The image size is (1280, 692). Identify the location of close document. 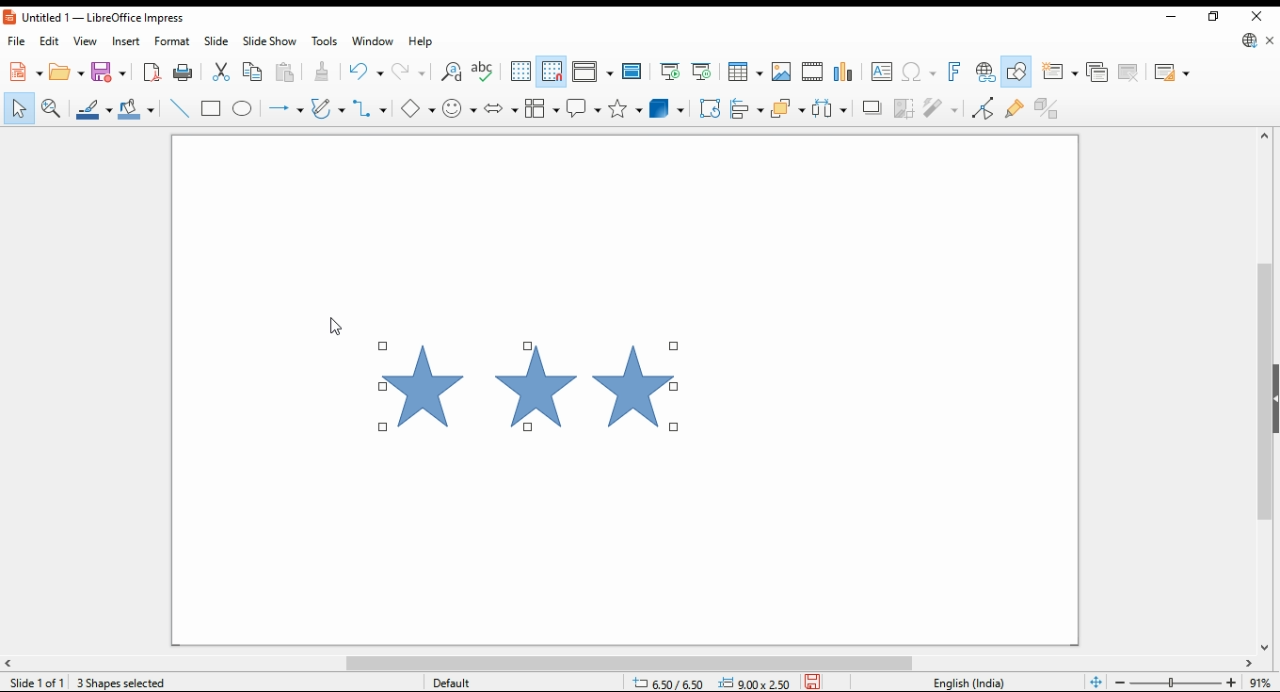
(1268, 38).